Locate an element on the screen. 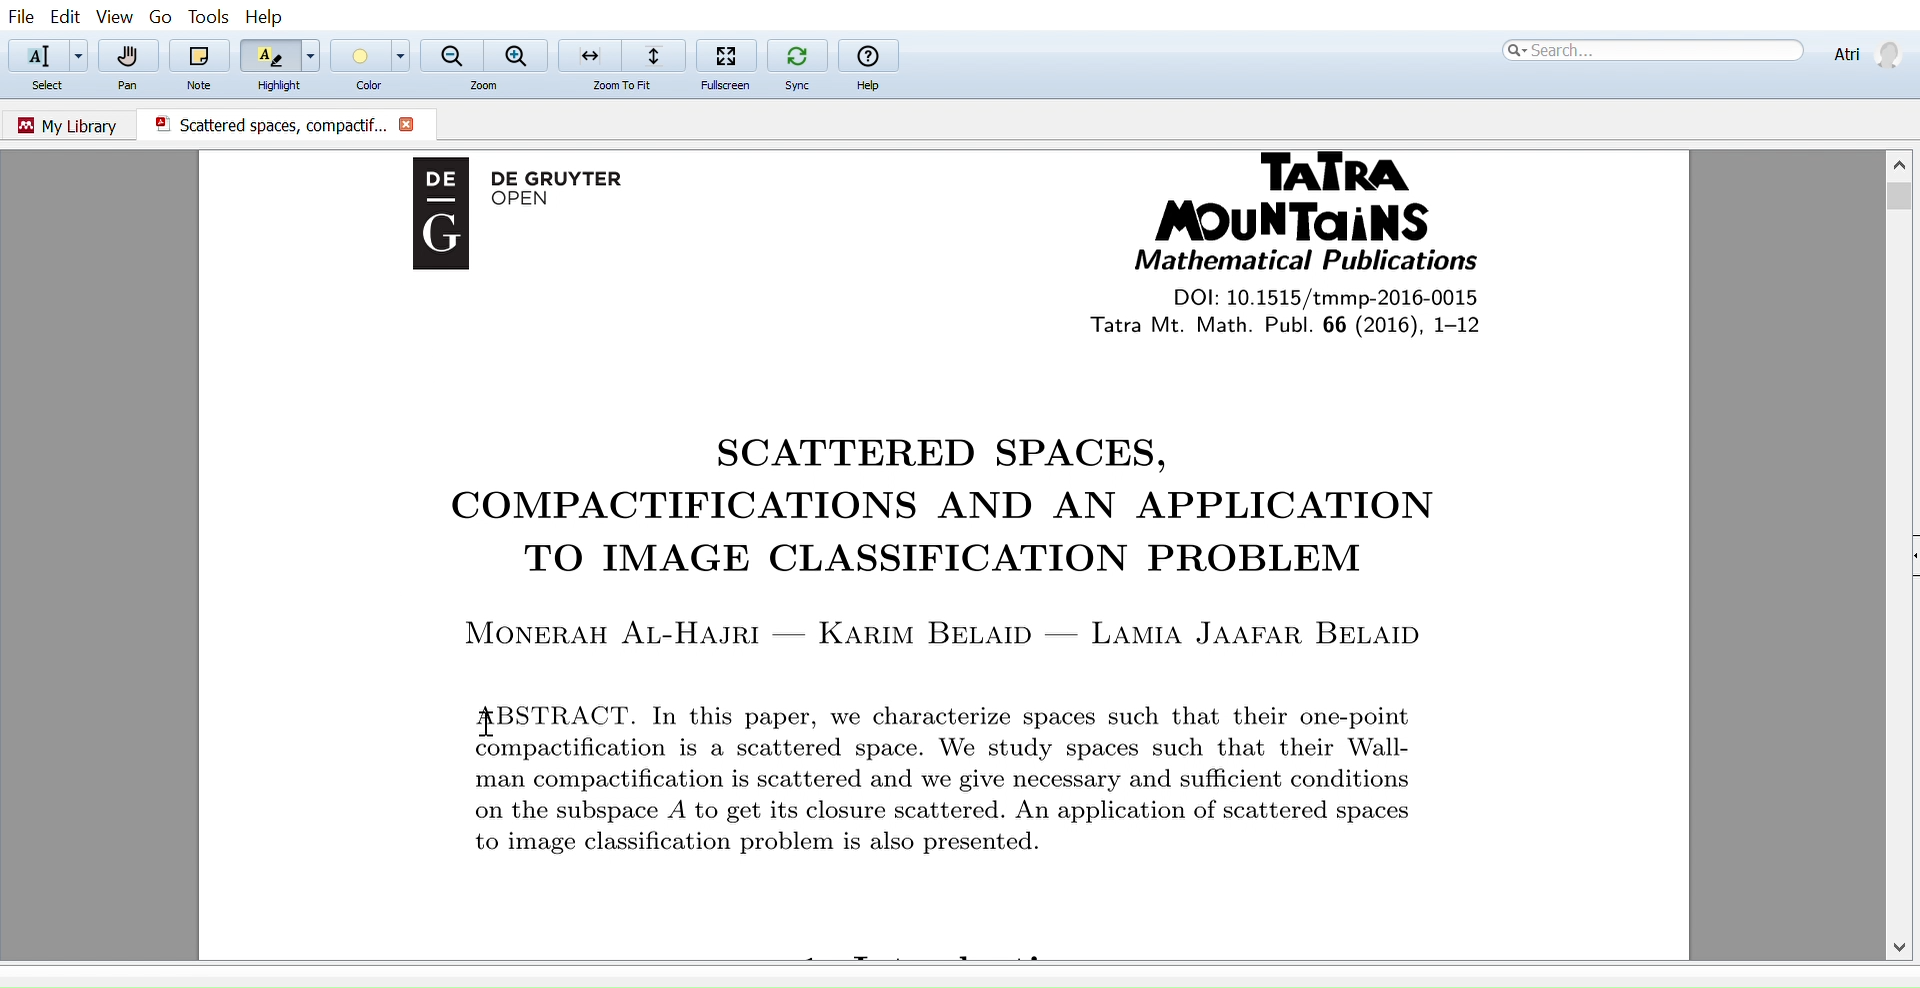 This screenshot has height=988, width=1920. Tatra Mountains is located at coordinates (1316, 198).